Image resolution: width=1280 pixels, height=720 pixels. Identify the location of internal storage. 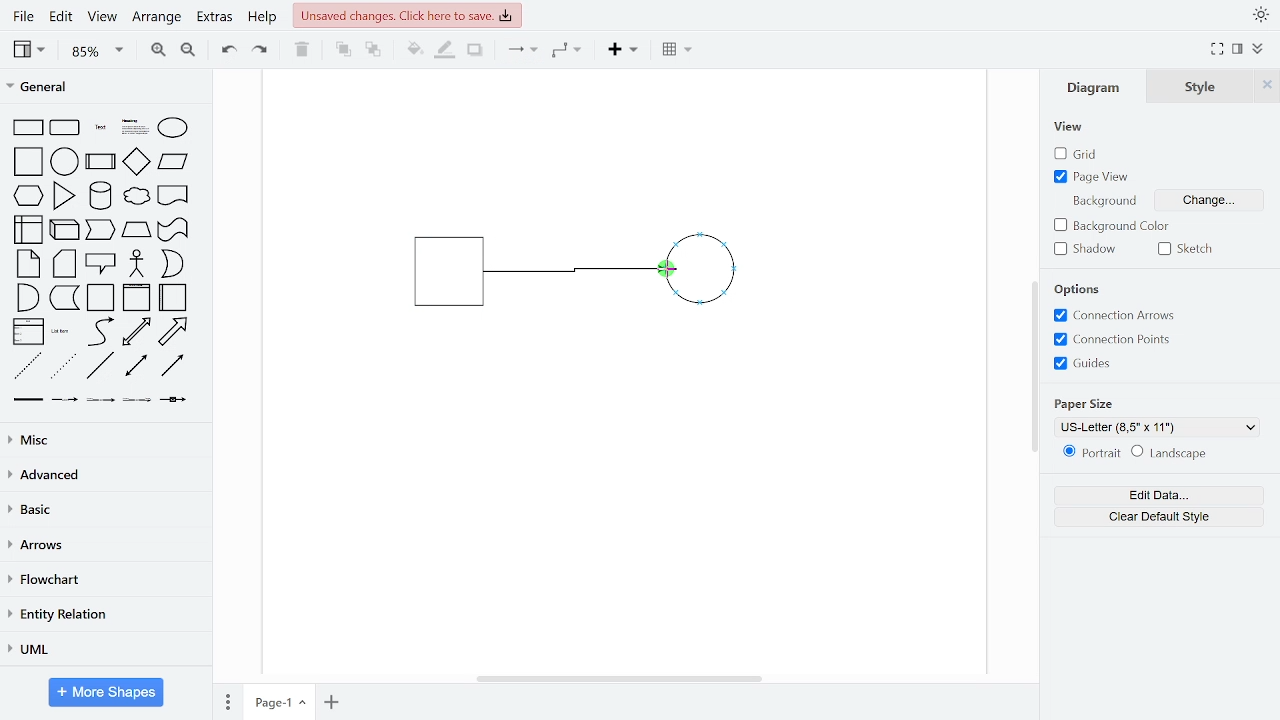
(30, 231).